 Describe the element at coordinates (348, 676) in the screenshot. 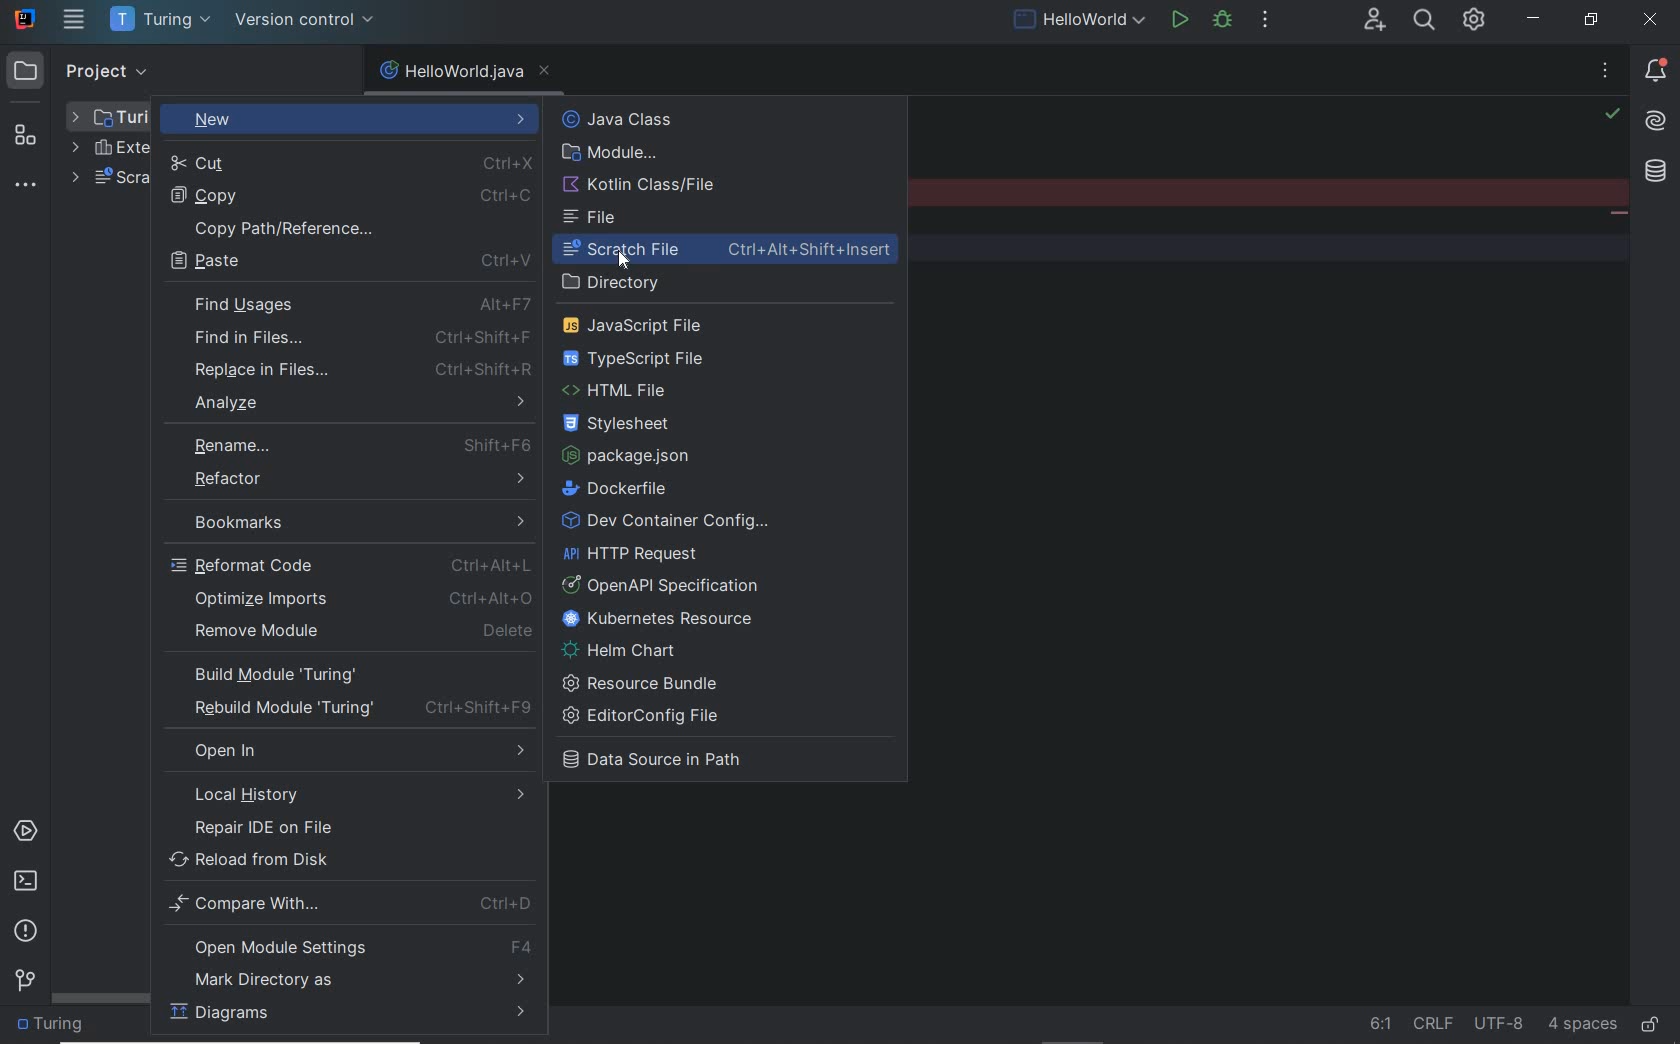

I see `build module` at that location.